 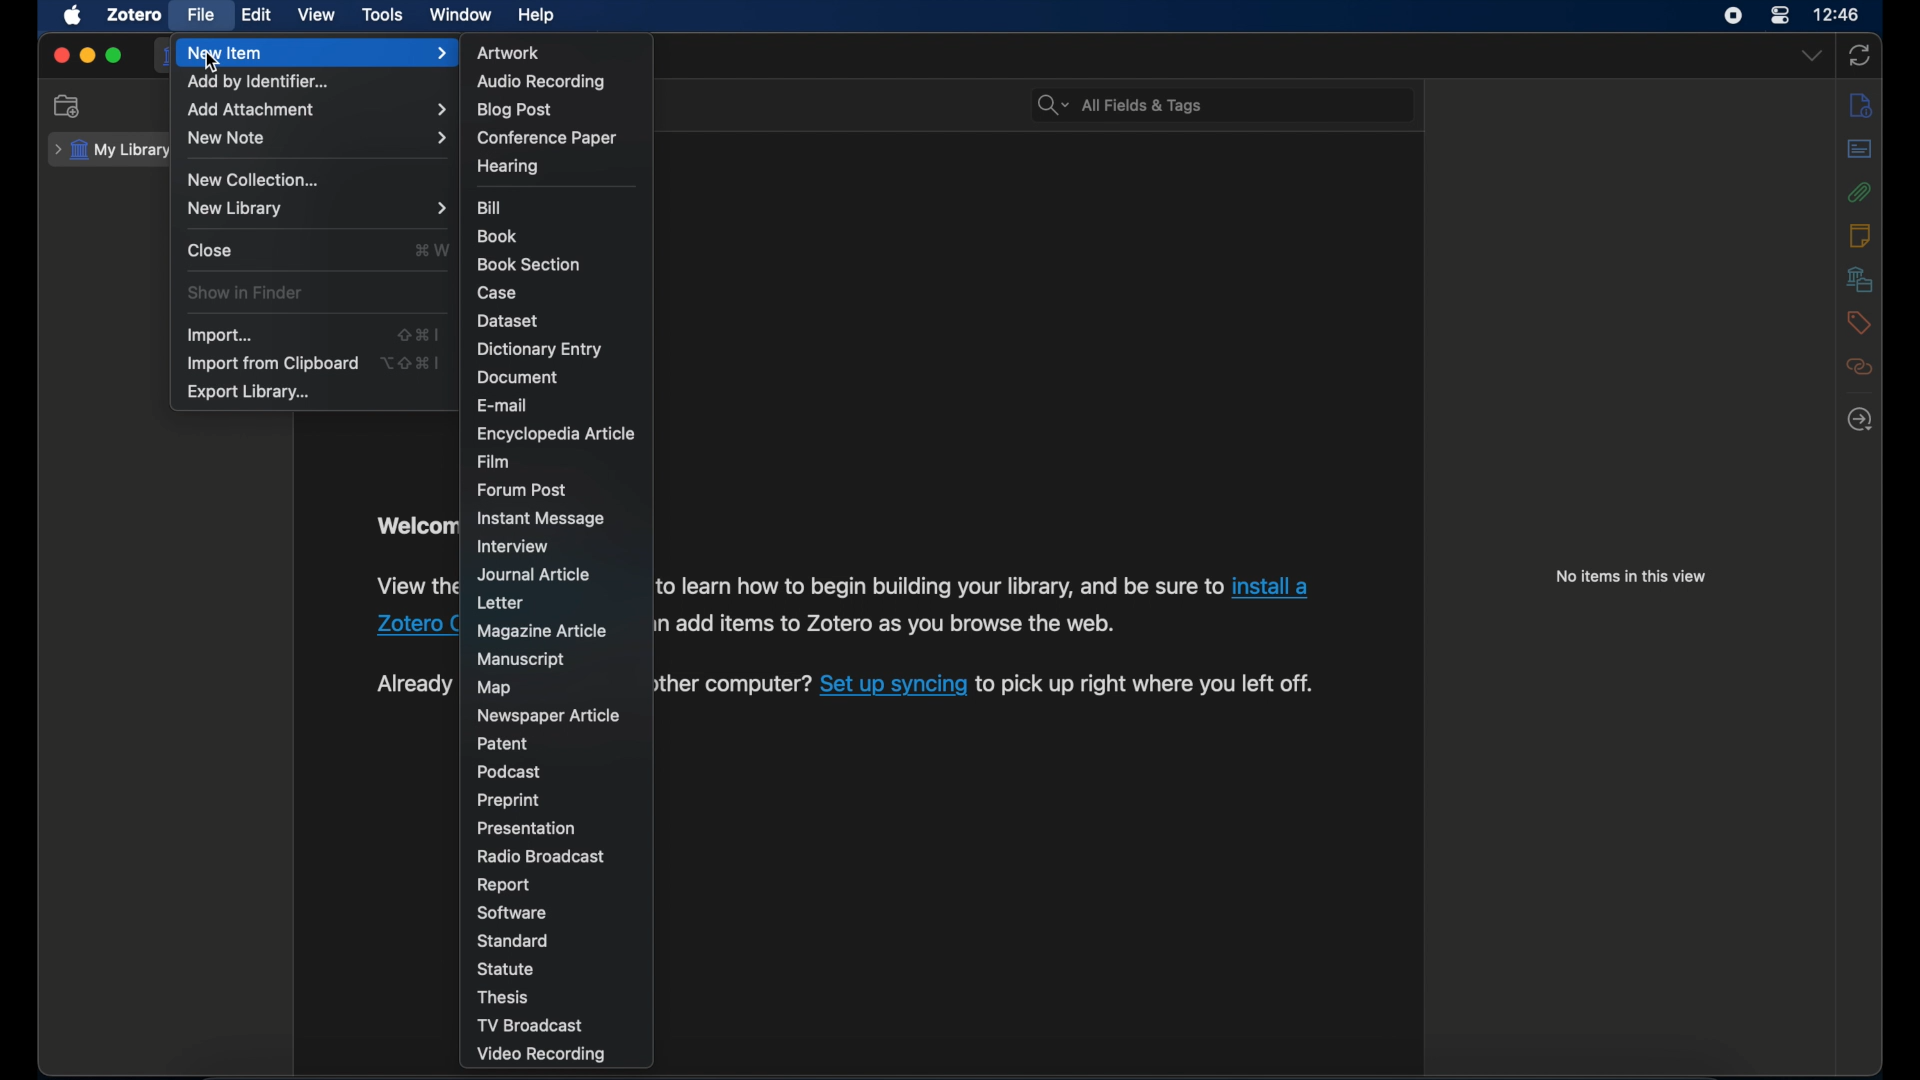 I want to click on show in finder, so click(x=247, y=293).